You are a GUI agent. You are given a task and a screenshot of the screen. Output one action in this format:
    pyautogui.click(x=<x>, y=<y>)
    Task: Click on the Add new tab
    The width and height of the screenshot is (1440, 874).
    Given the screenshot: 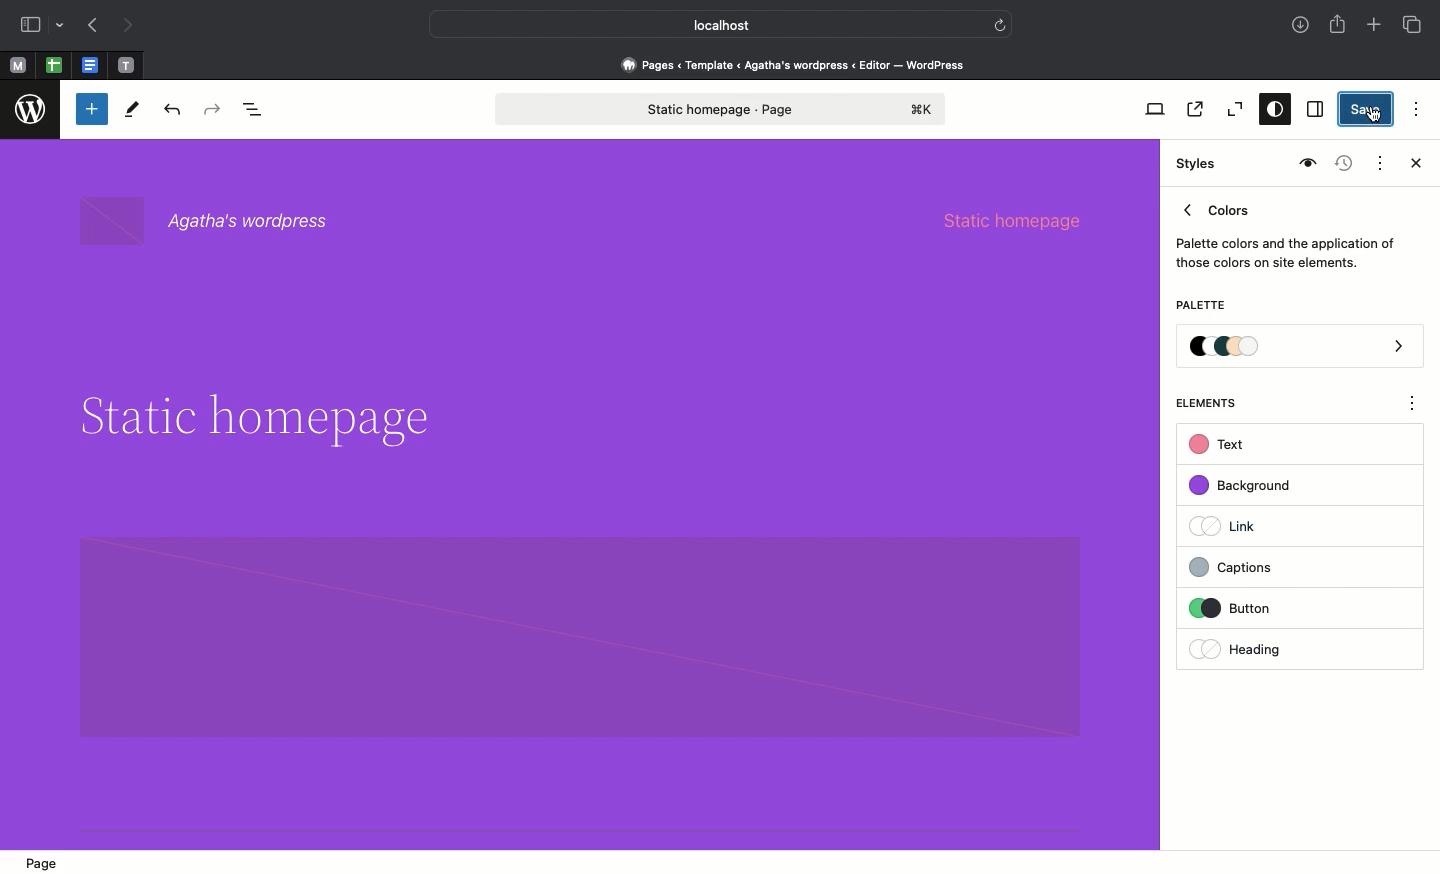 What is the action you would take?
    pyautogui.click(x=1376, y=27)
    